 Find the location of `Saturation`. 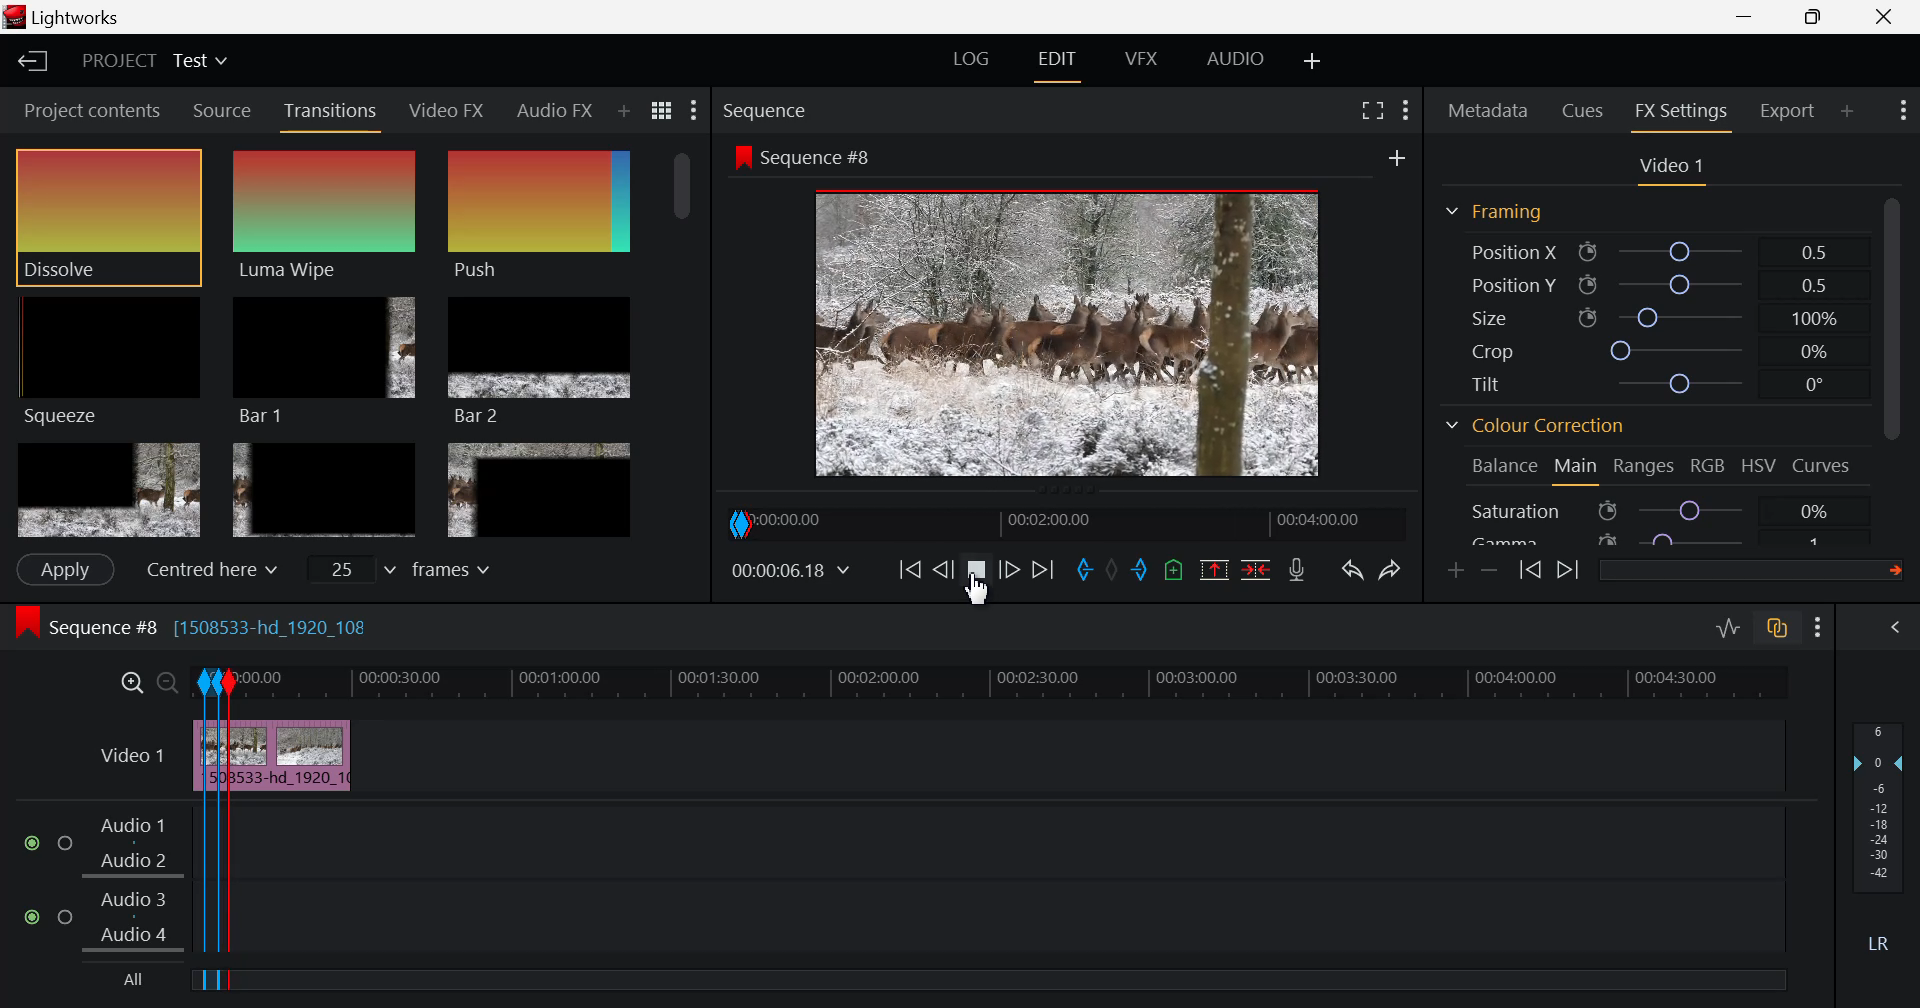

Saturation is located at coordinates (1654, 510).